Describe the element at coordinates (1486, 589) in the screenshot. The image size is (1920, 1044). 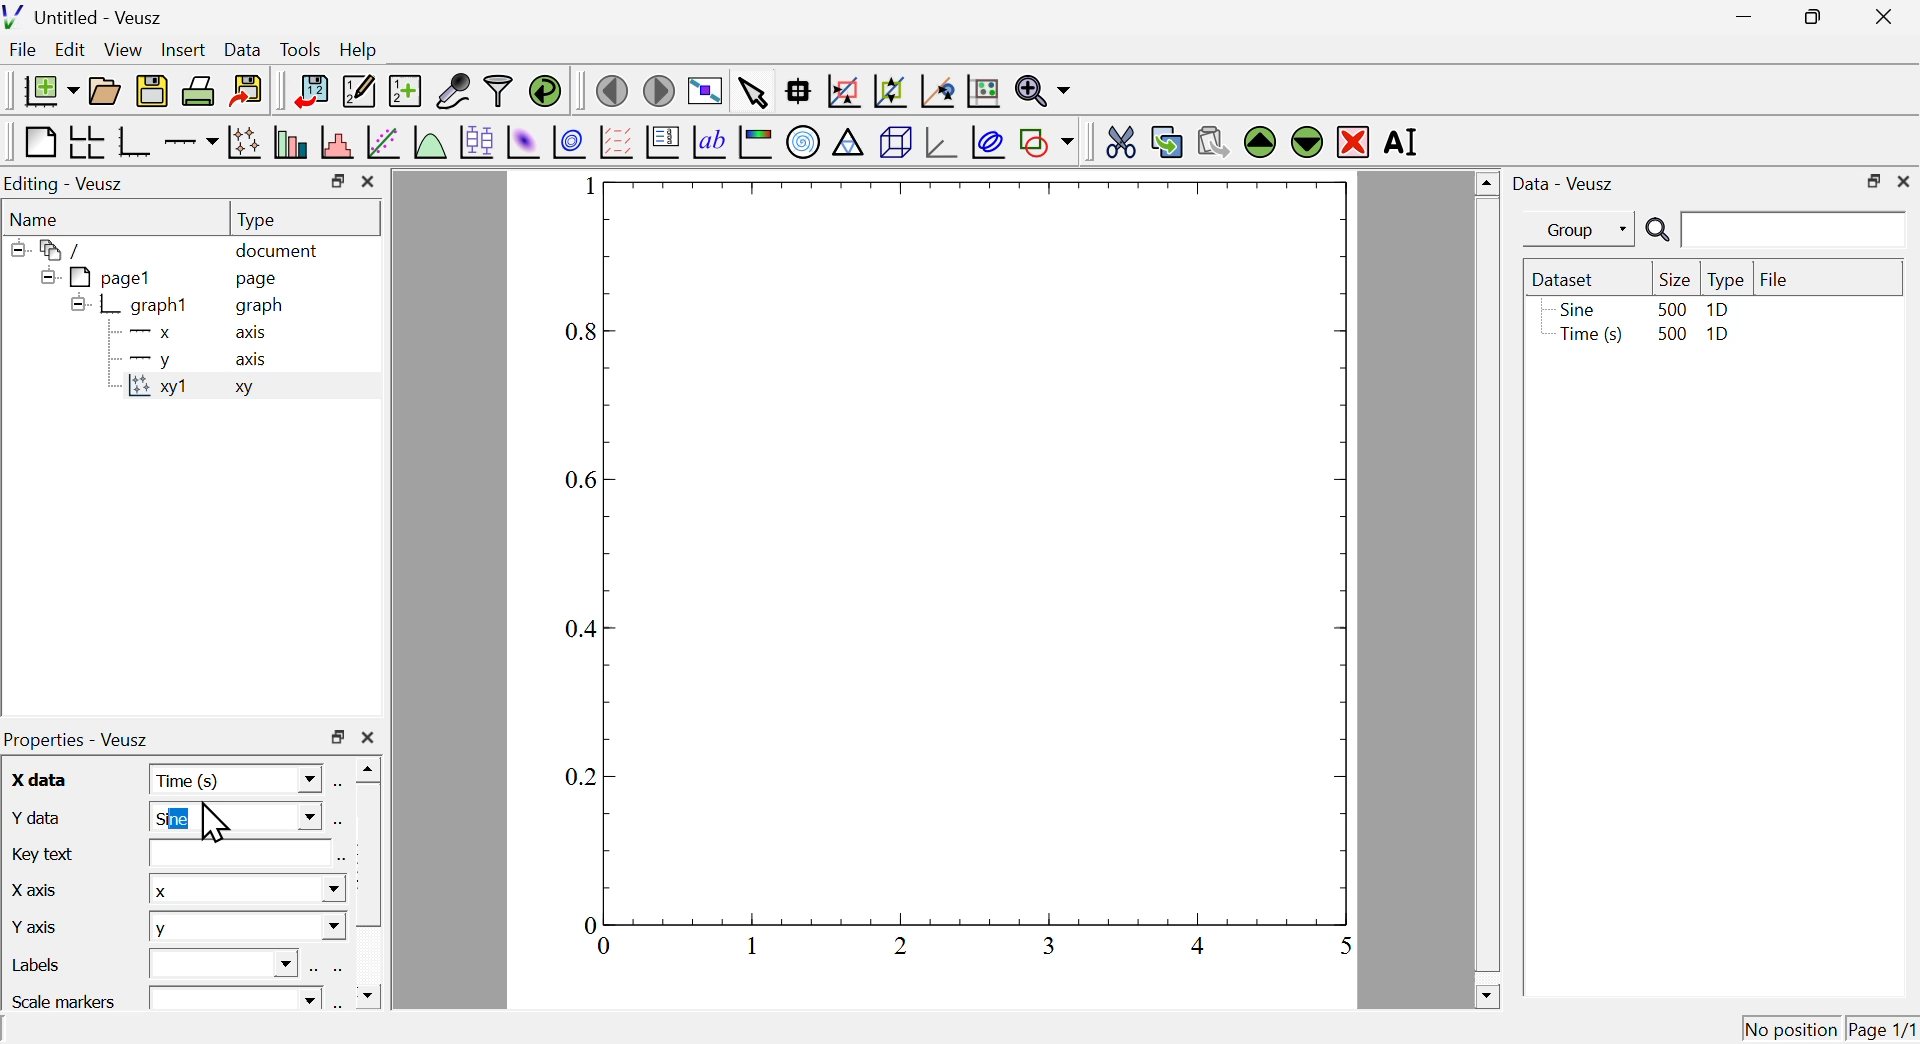
I see `scrollbar` at that location.